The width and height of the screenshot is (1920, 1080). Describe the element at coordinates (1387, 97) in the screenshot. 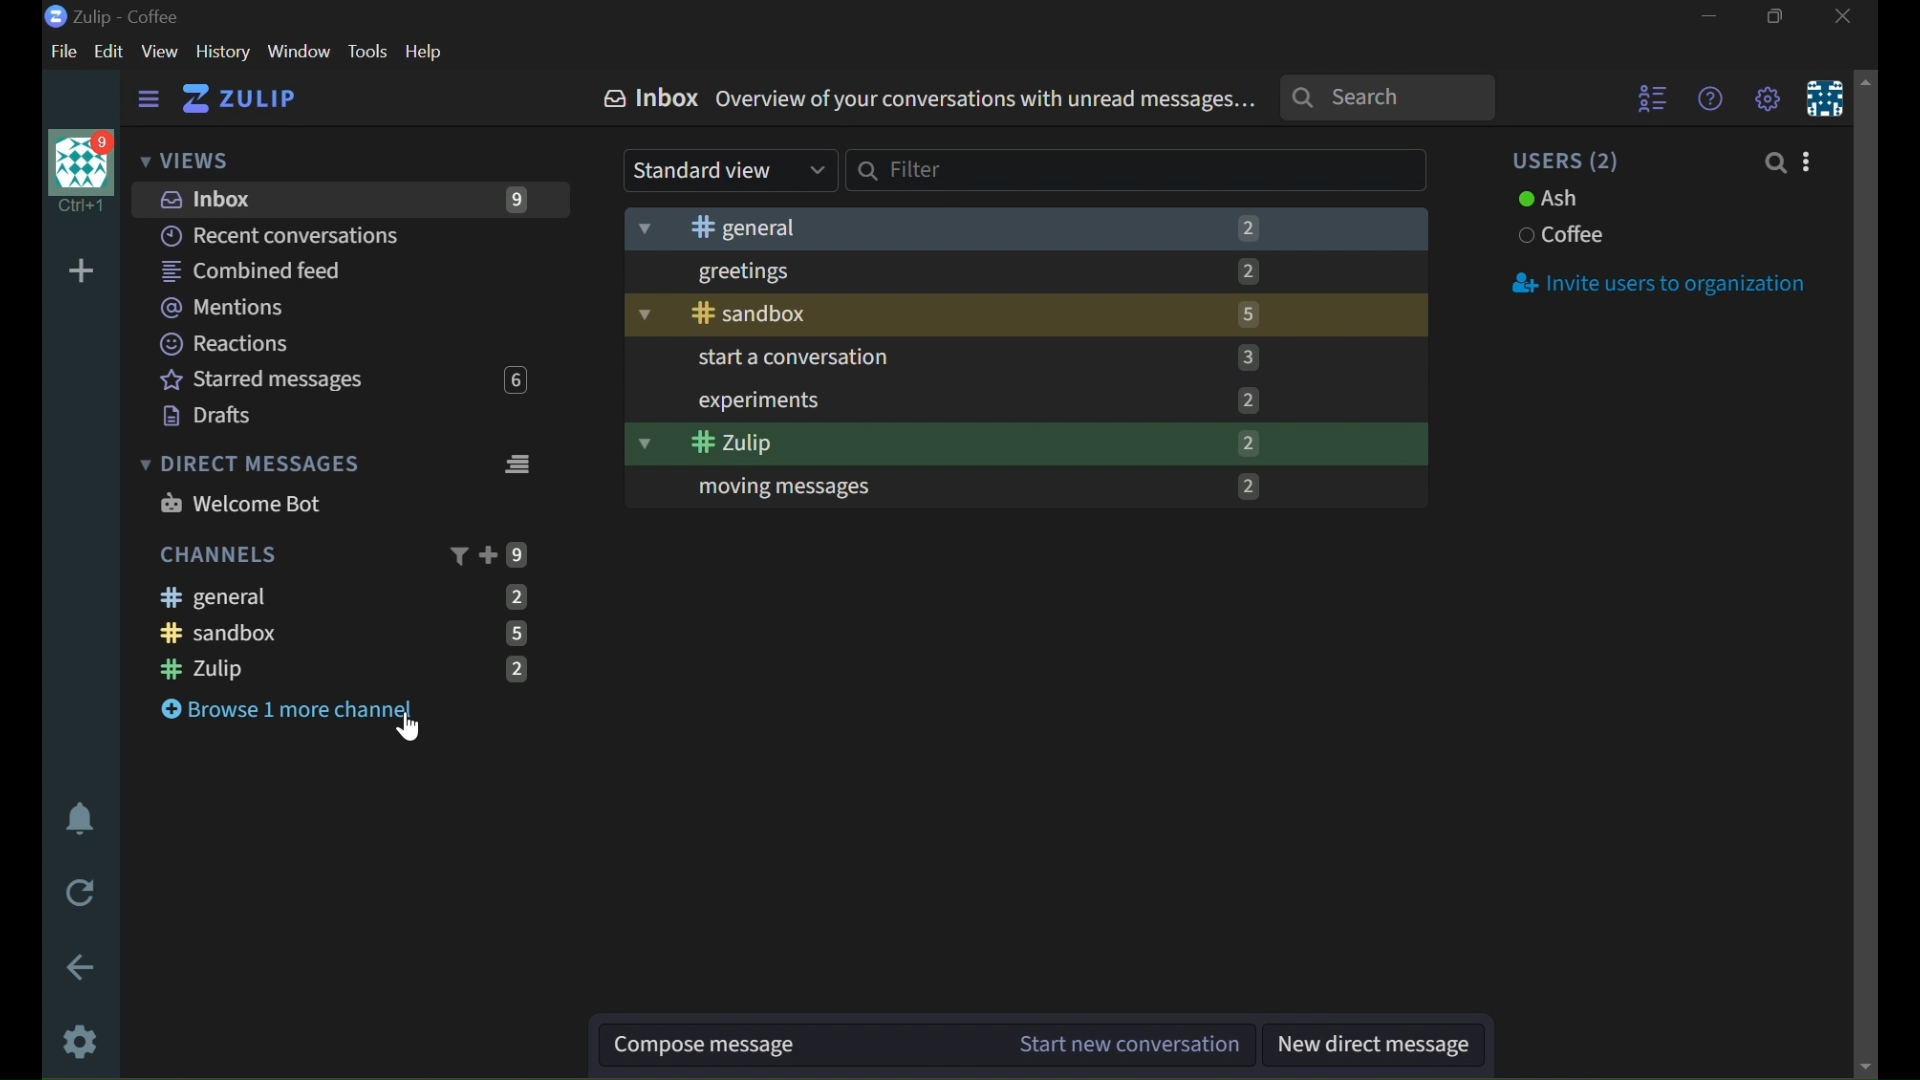

I see `SEARCH` at that location.